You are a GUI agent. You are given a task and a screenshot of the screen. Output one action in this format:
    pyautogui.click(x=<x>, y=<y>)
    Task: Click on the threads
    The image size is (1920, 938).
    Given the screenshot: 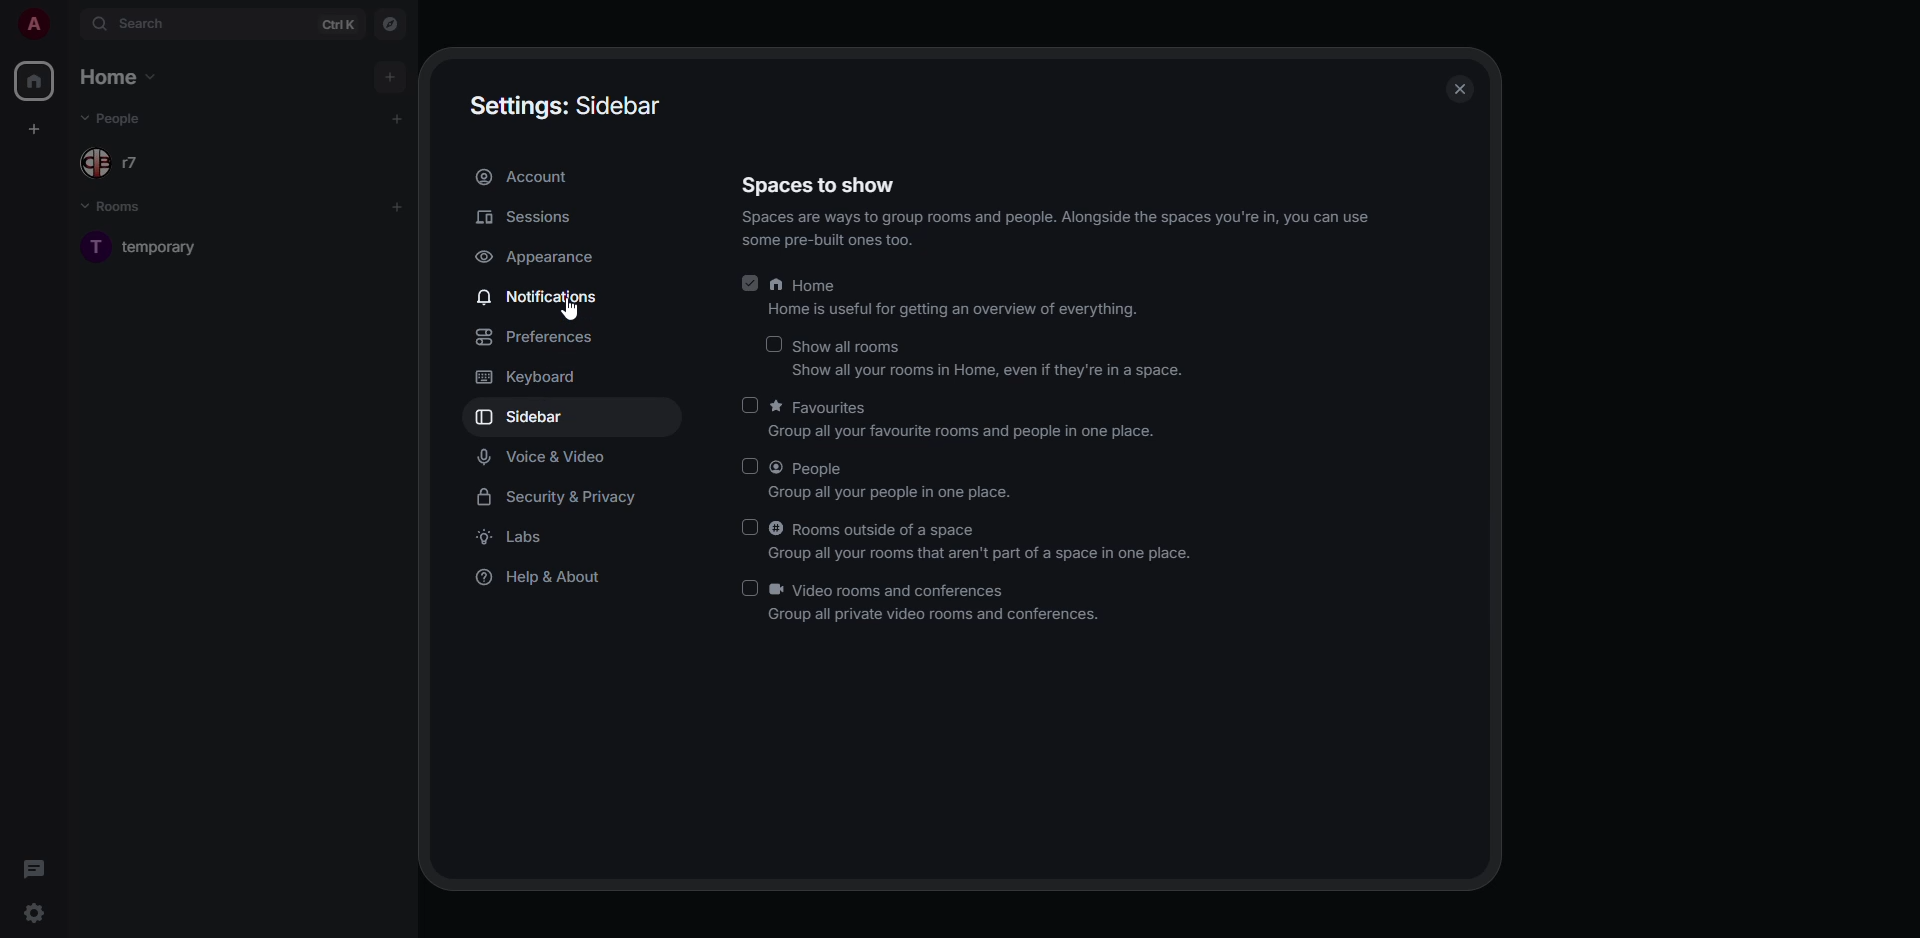 What is the action you would take?
    pyautogui.click(x=32, y=869)
    